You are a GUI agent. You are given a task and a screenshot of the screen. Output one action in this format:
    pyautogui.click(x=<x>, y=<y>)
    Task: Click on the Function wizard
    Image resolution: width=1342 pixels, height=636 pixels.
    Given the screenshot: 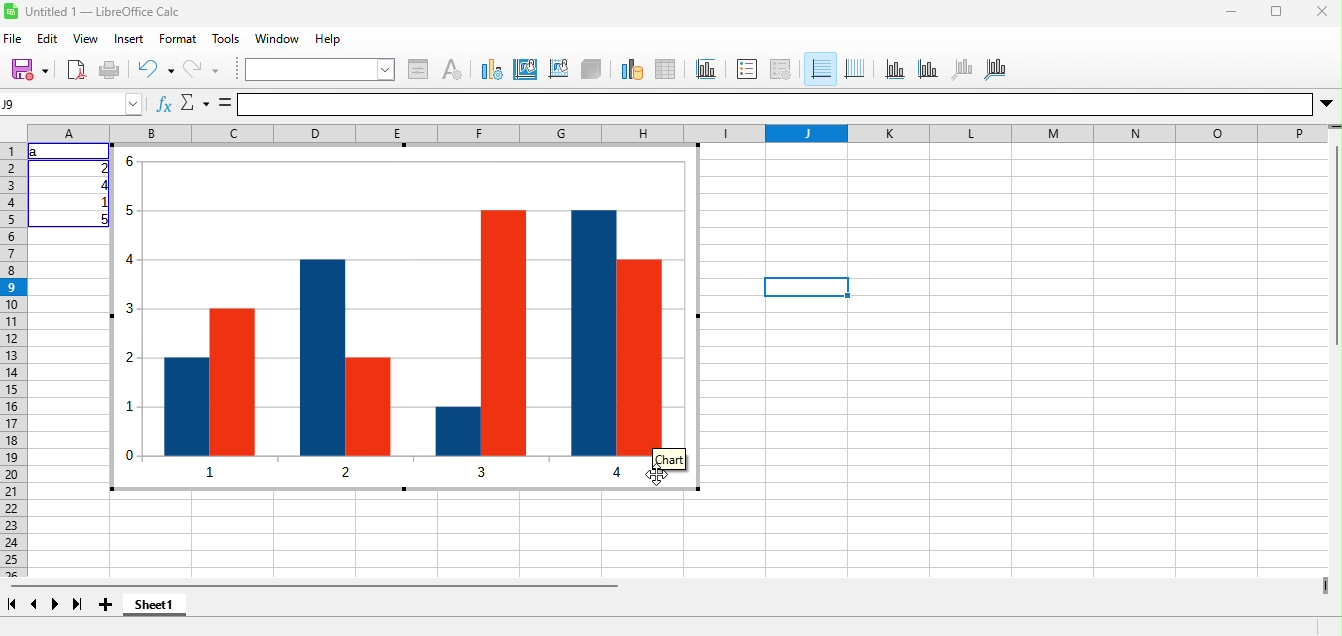 What is the action you would take?
    pyautogui.click(x=164, y=103)
    